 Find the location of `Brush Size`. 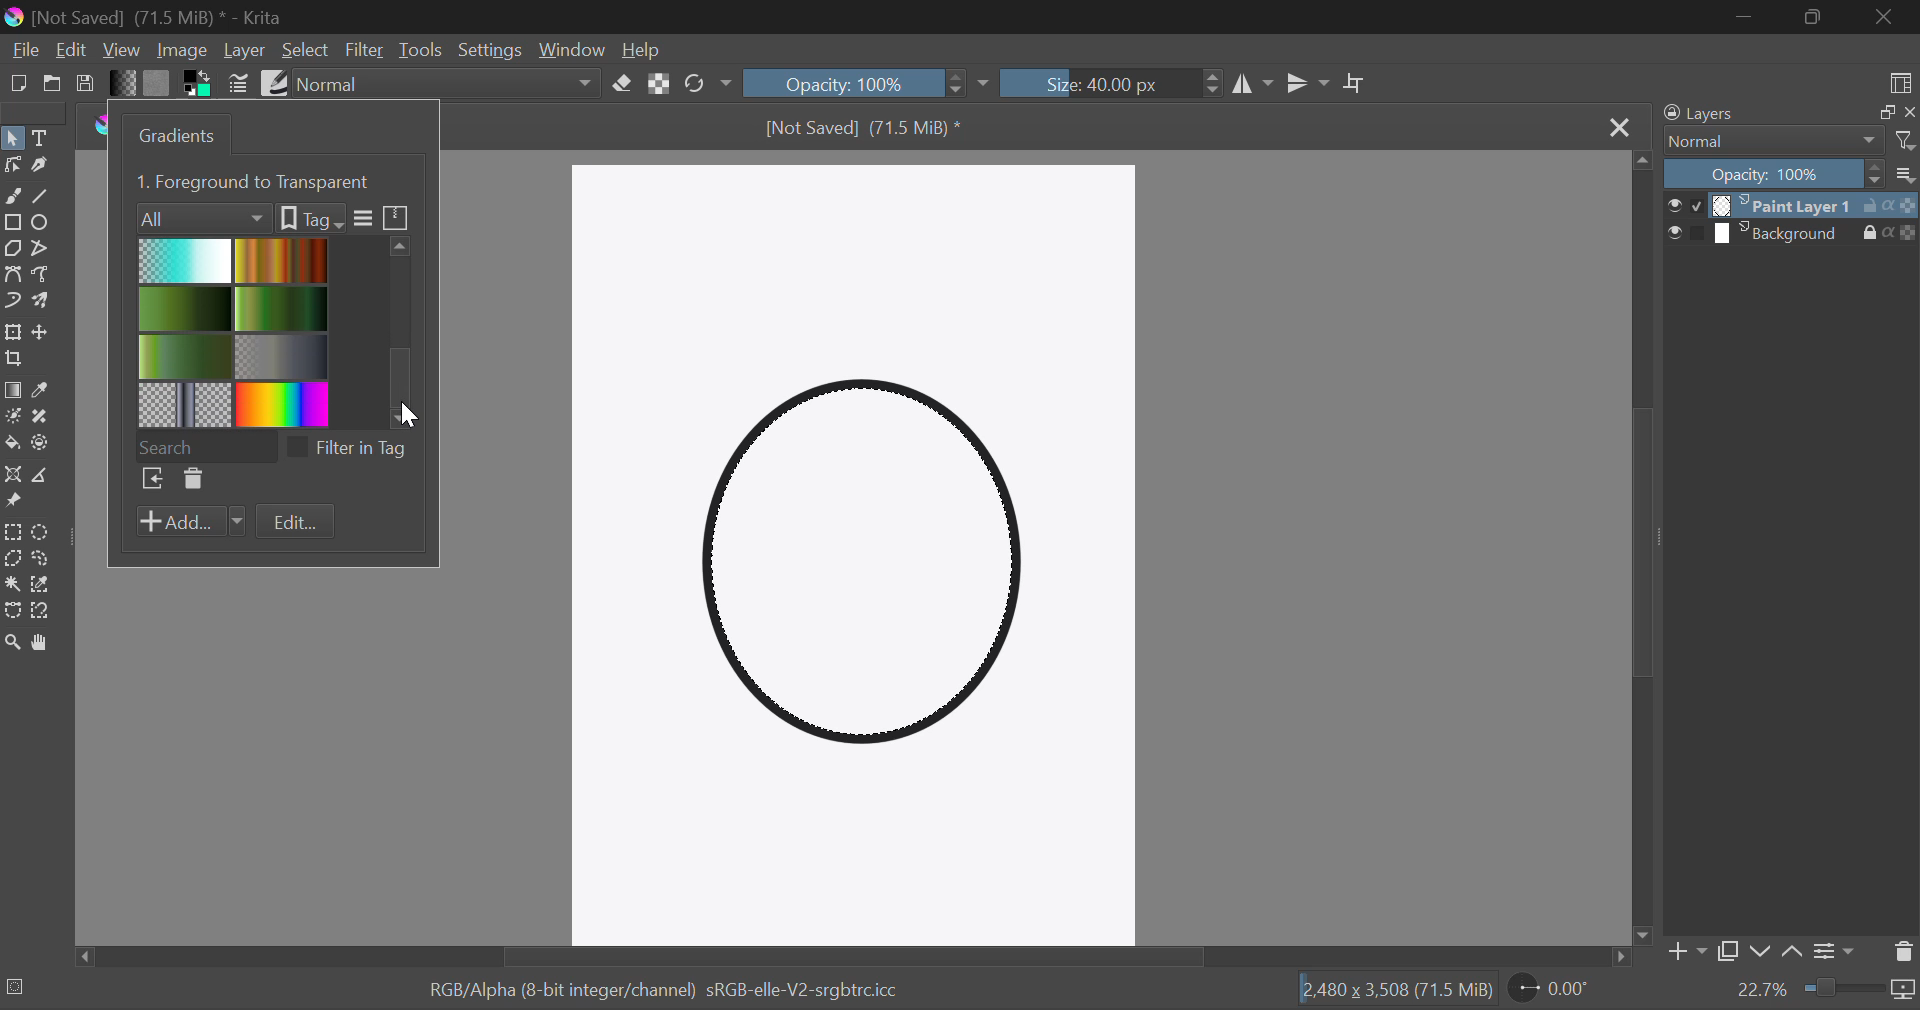

Brush Size is located at coordinates (1115, 82).